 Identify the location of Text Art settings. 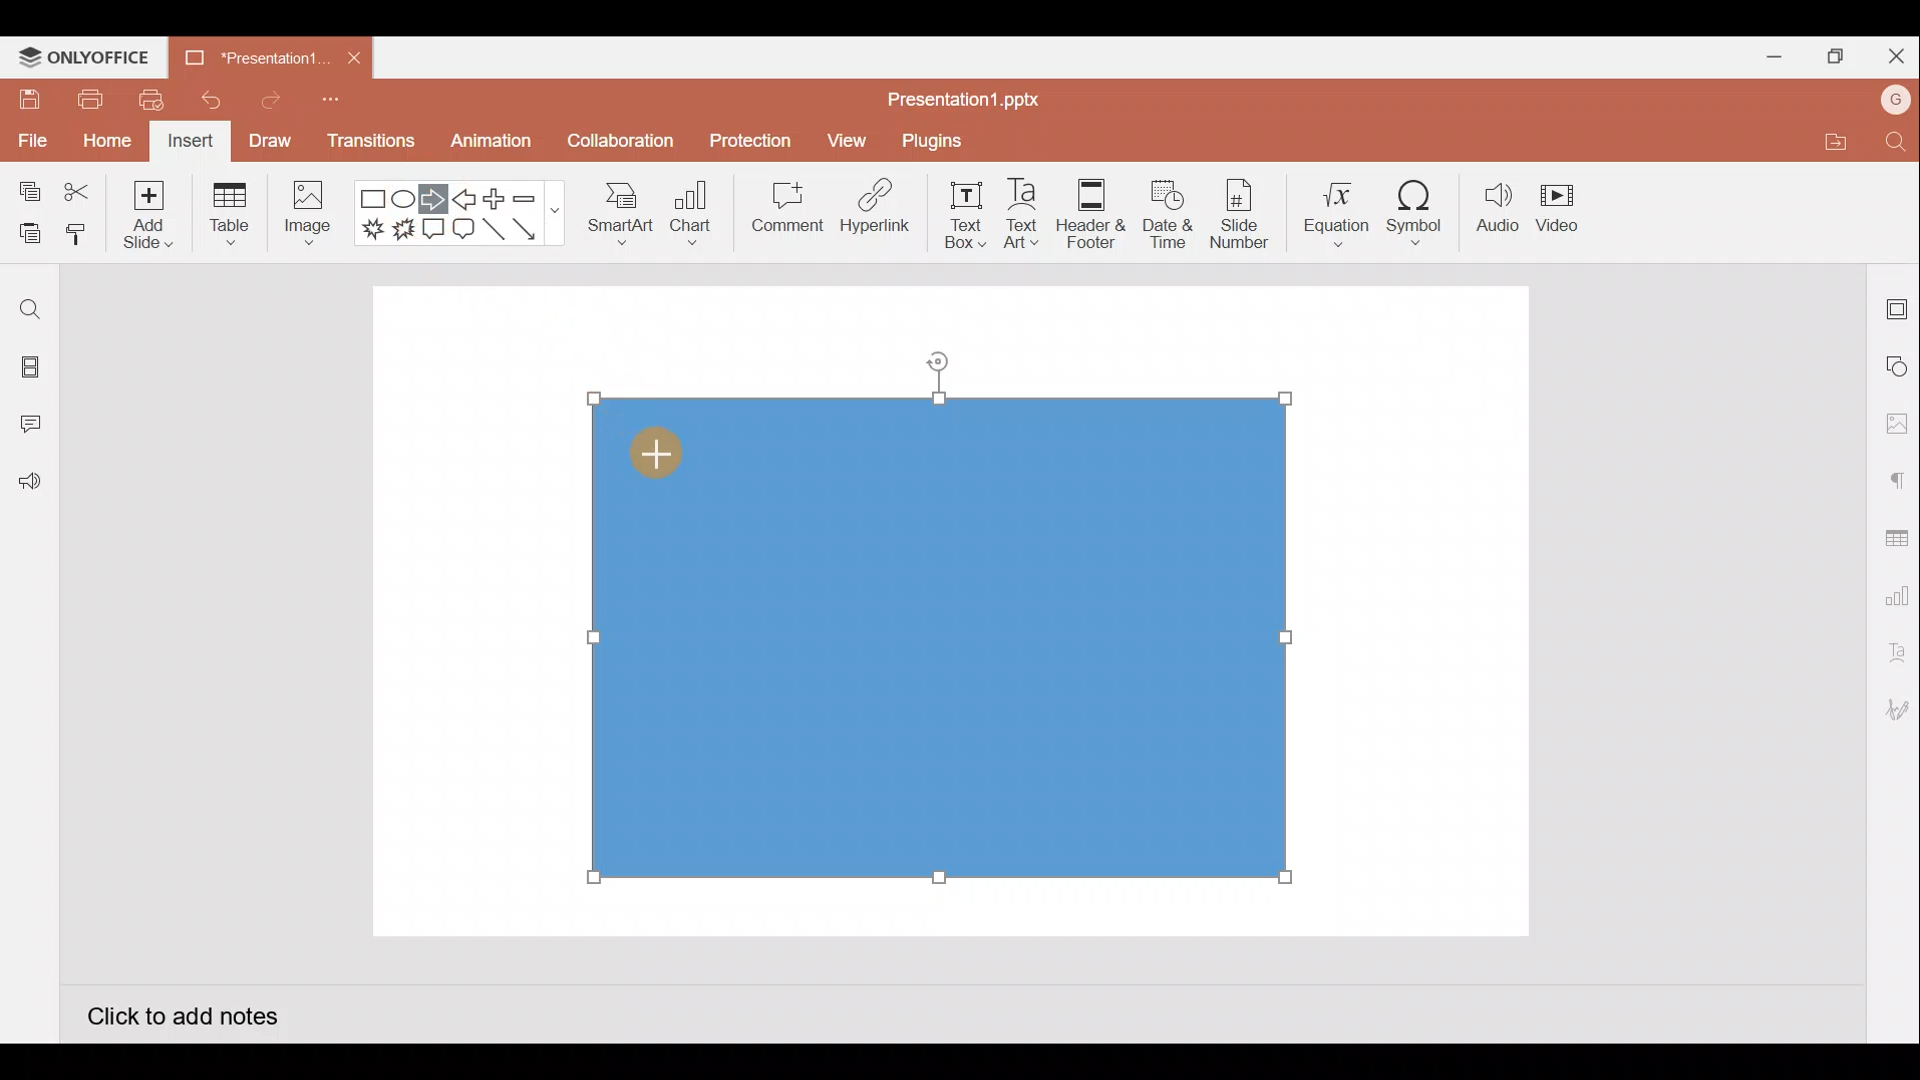
(1895, 653).